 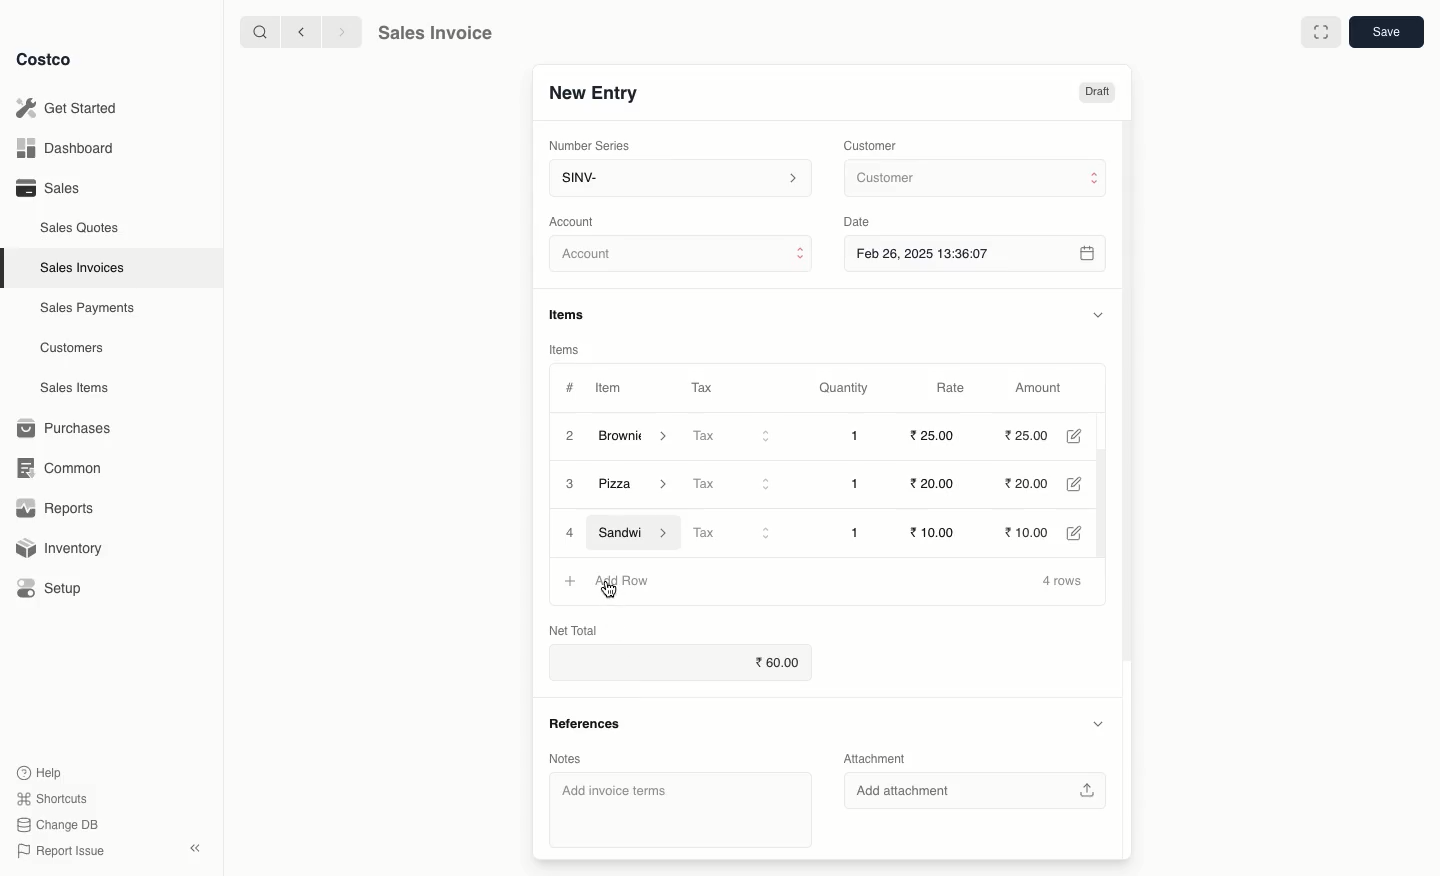 What do you see at coordinates (1097, 314) in the screenshot?
I see `Hide` at bounding box center [1097, 314].